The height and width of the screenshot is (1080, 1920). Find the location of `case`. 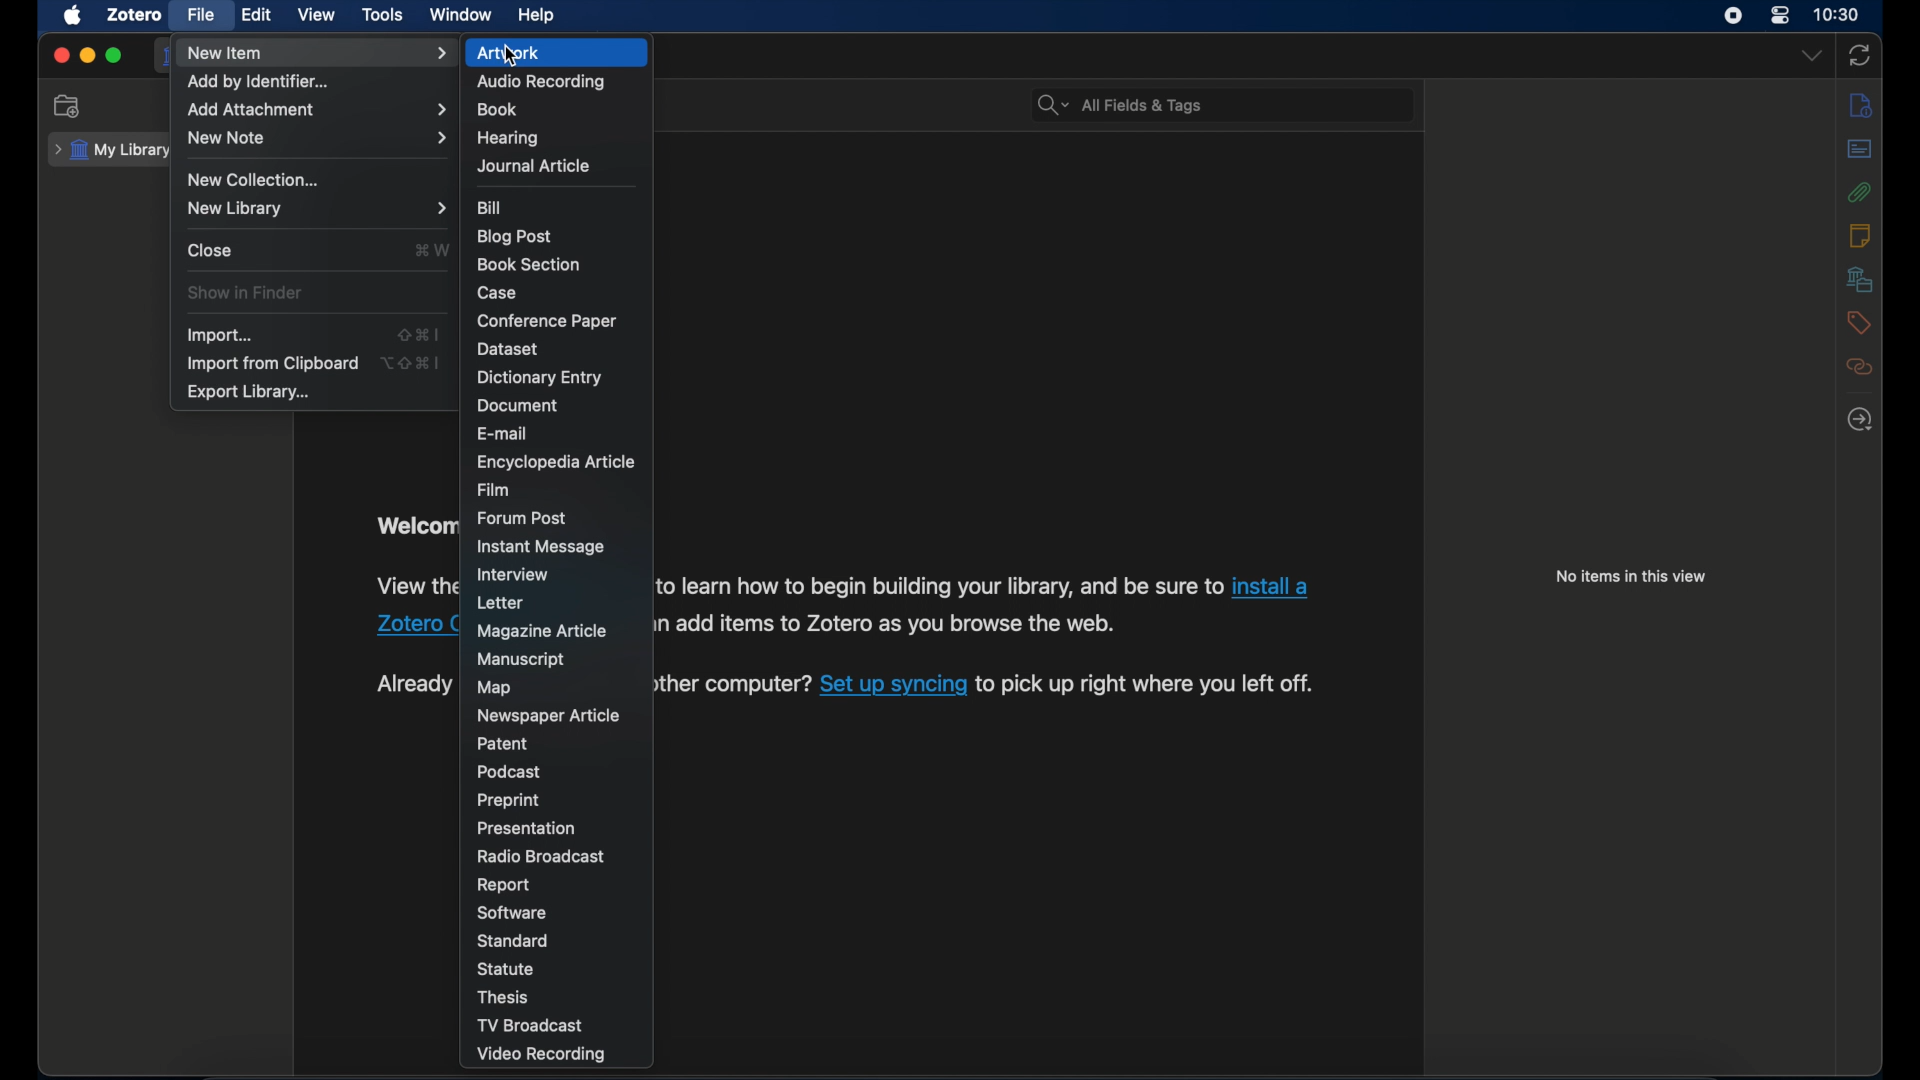

case is located at coordinates (498, 292).